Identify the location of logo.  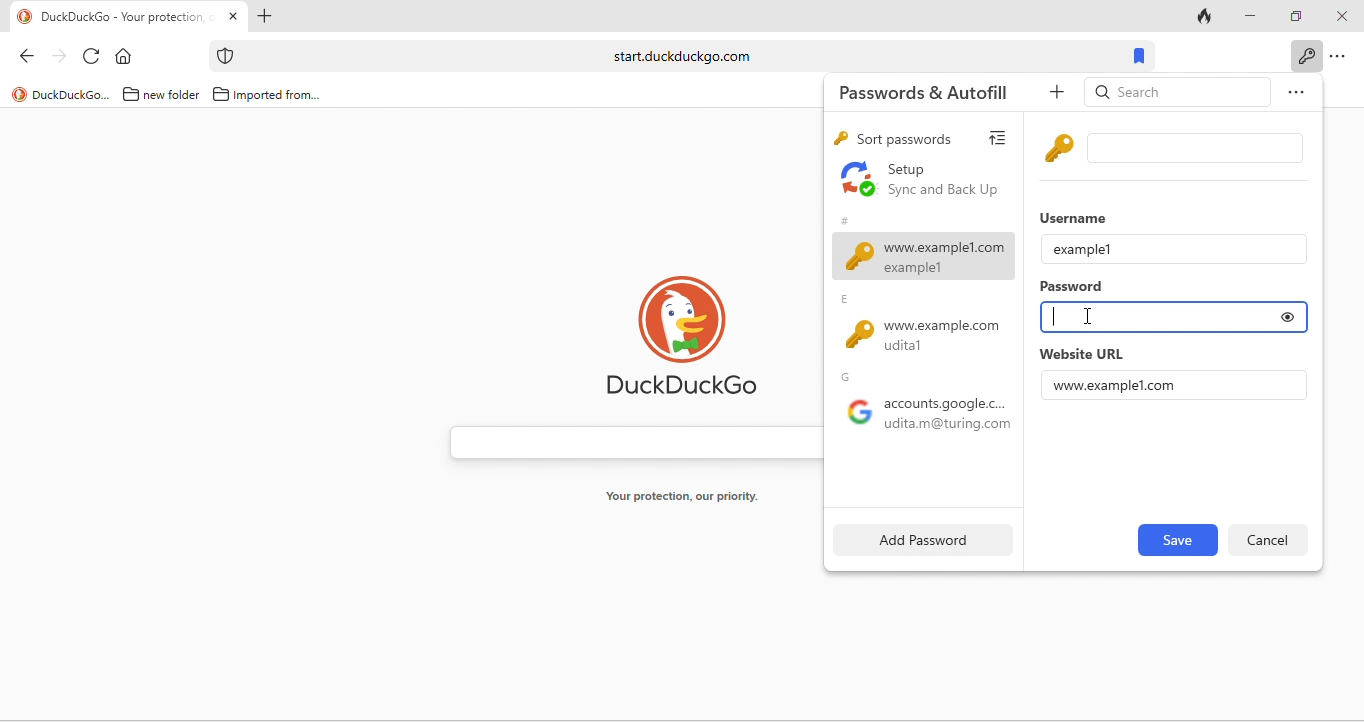
(19, 94).